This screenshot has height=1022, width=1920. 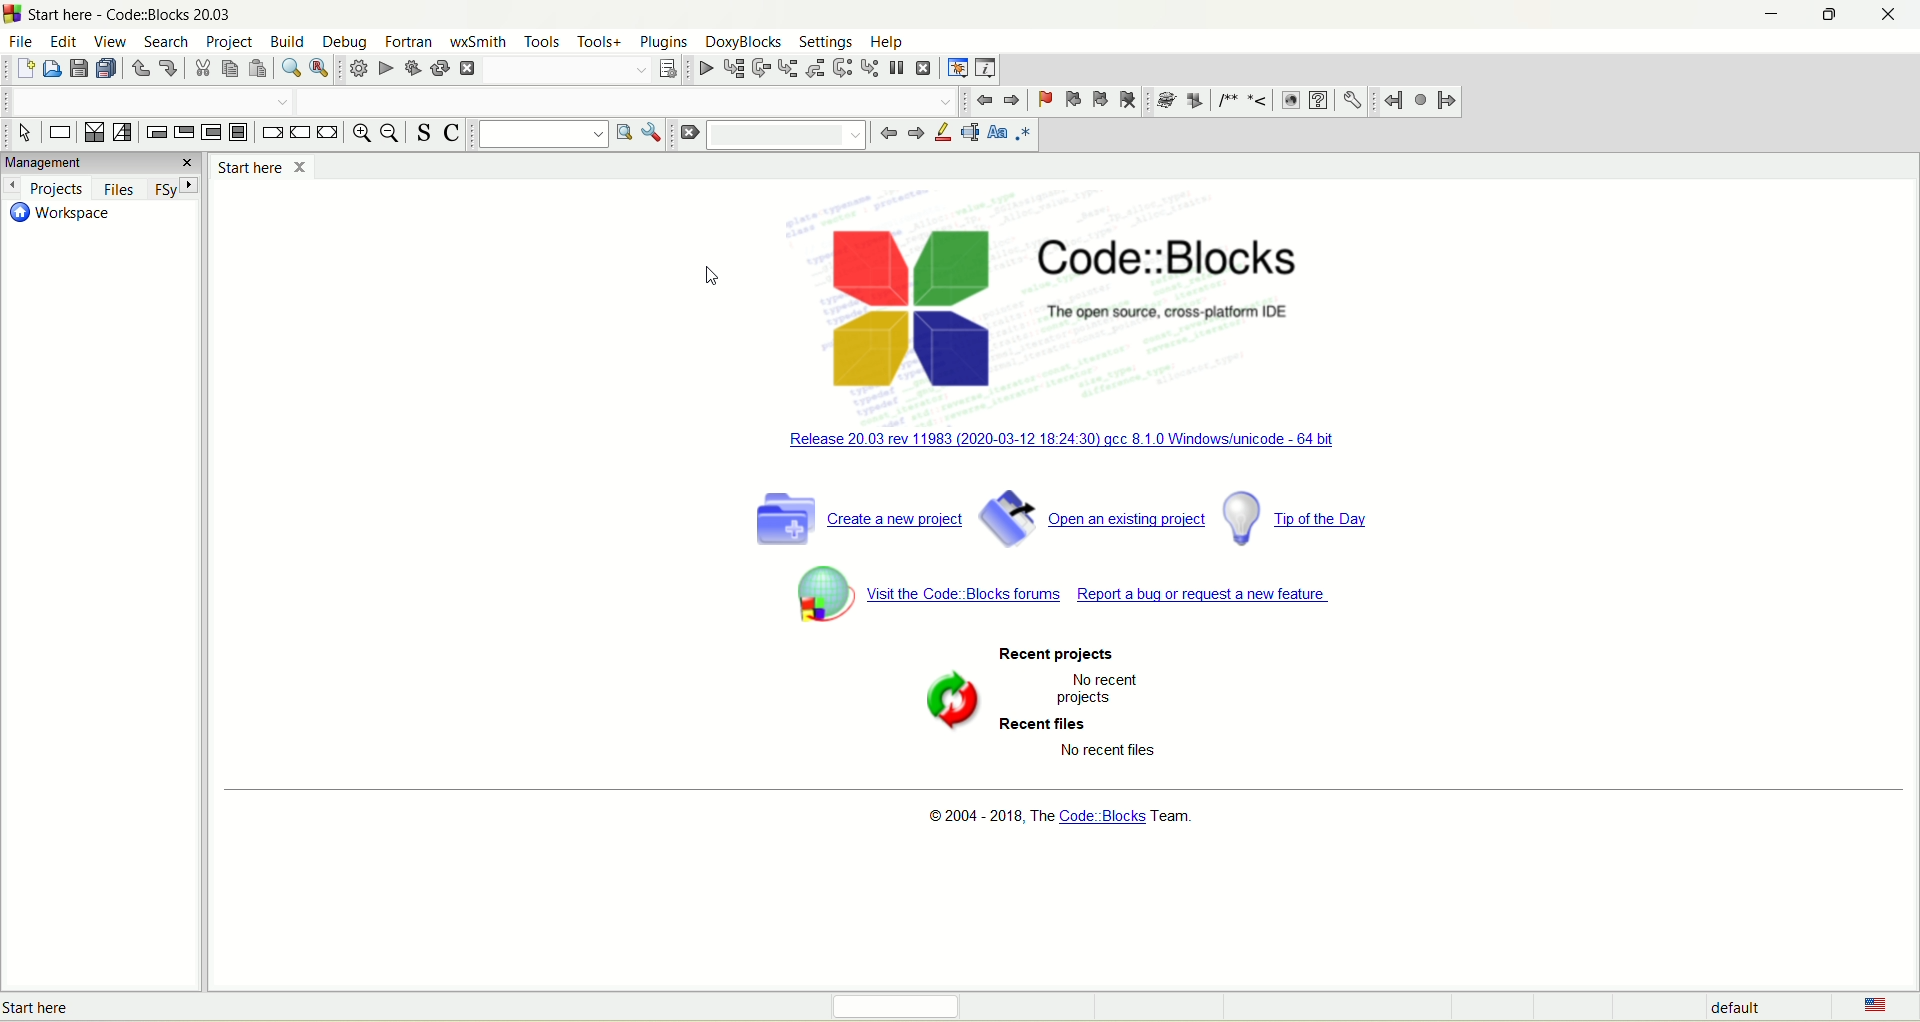 I want to click on default, so click(x=1737, y=1009).